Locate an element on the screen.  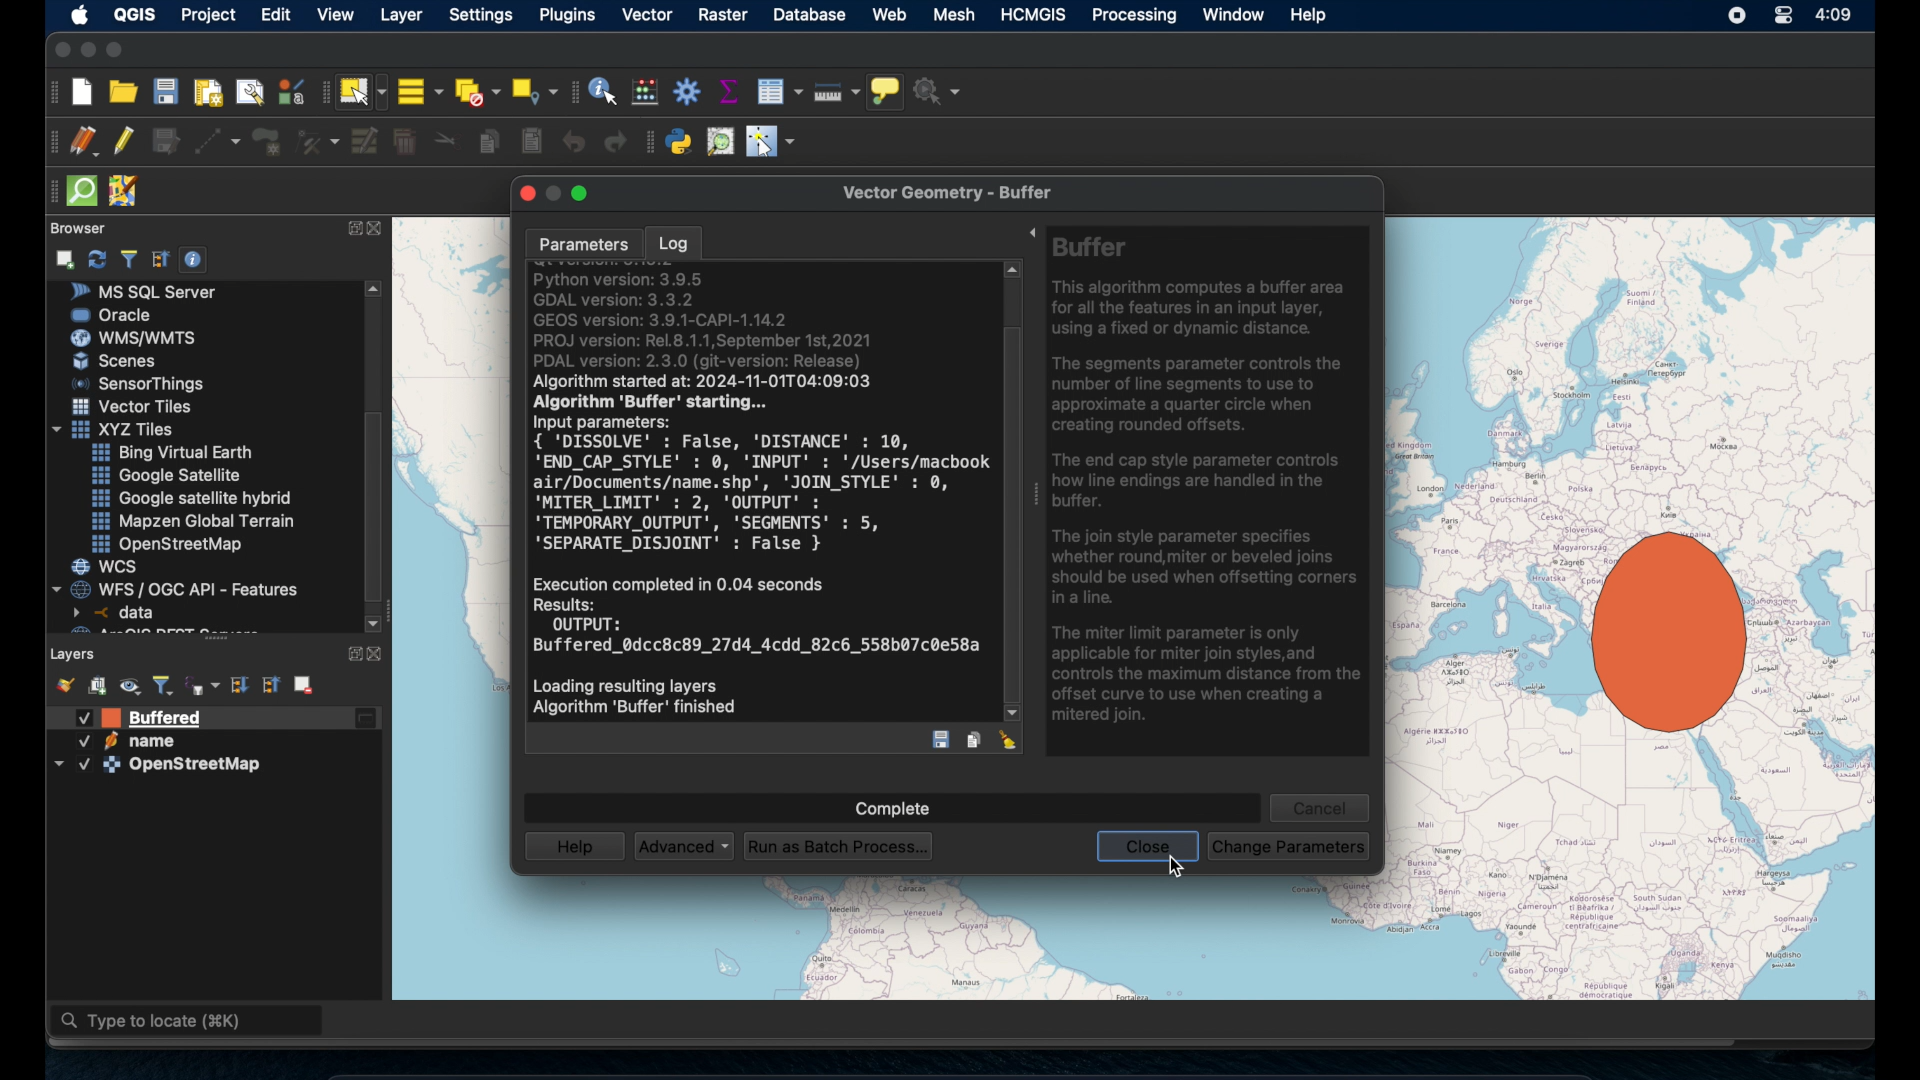
openstreetmap is located at coordinates (171, 545).